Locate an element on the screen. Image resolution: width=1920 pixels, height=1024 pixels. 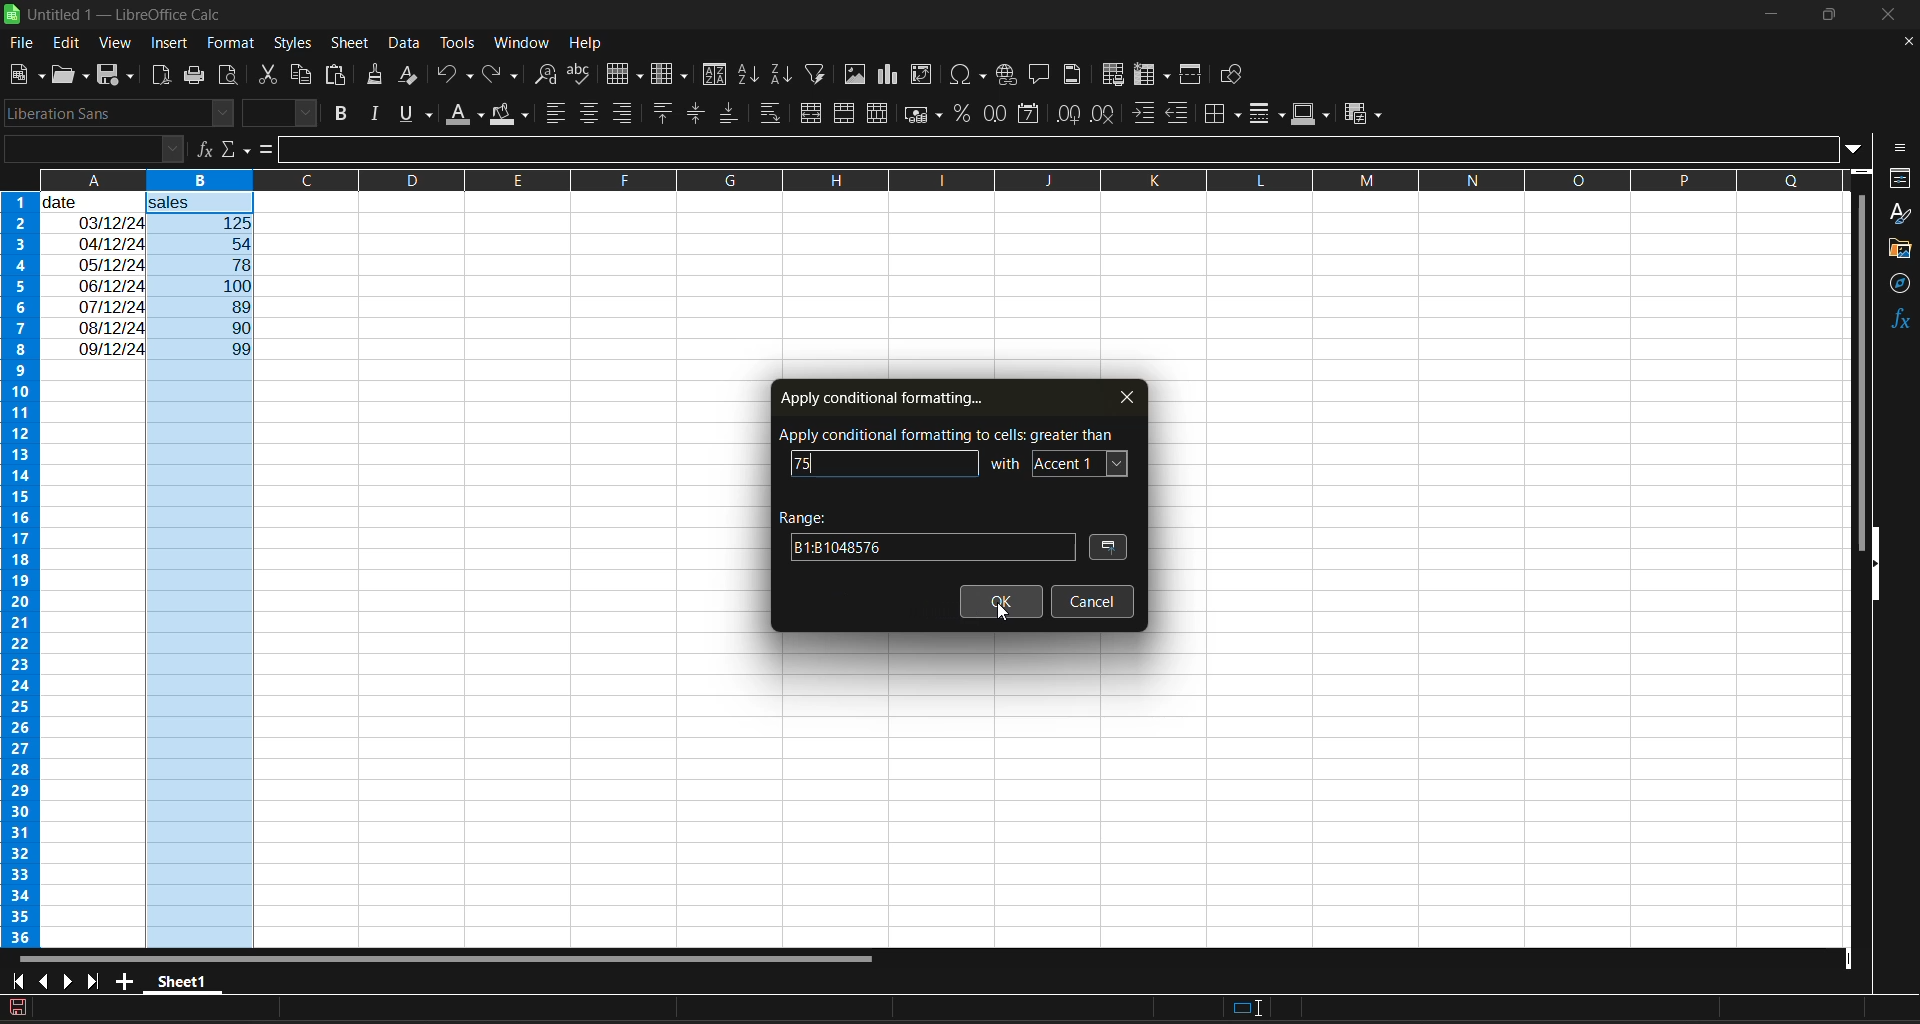
data is located at coordinates (94, 275).